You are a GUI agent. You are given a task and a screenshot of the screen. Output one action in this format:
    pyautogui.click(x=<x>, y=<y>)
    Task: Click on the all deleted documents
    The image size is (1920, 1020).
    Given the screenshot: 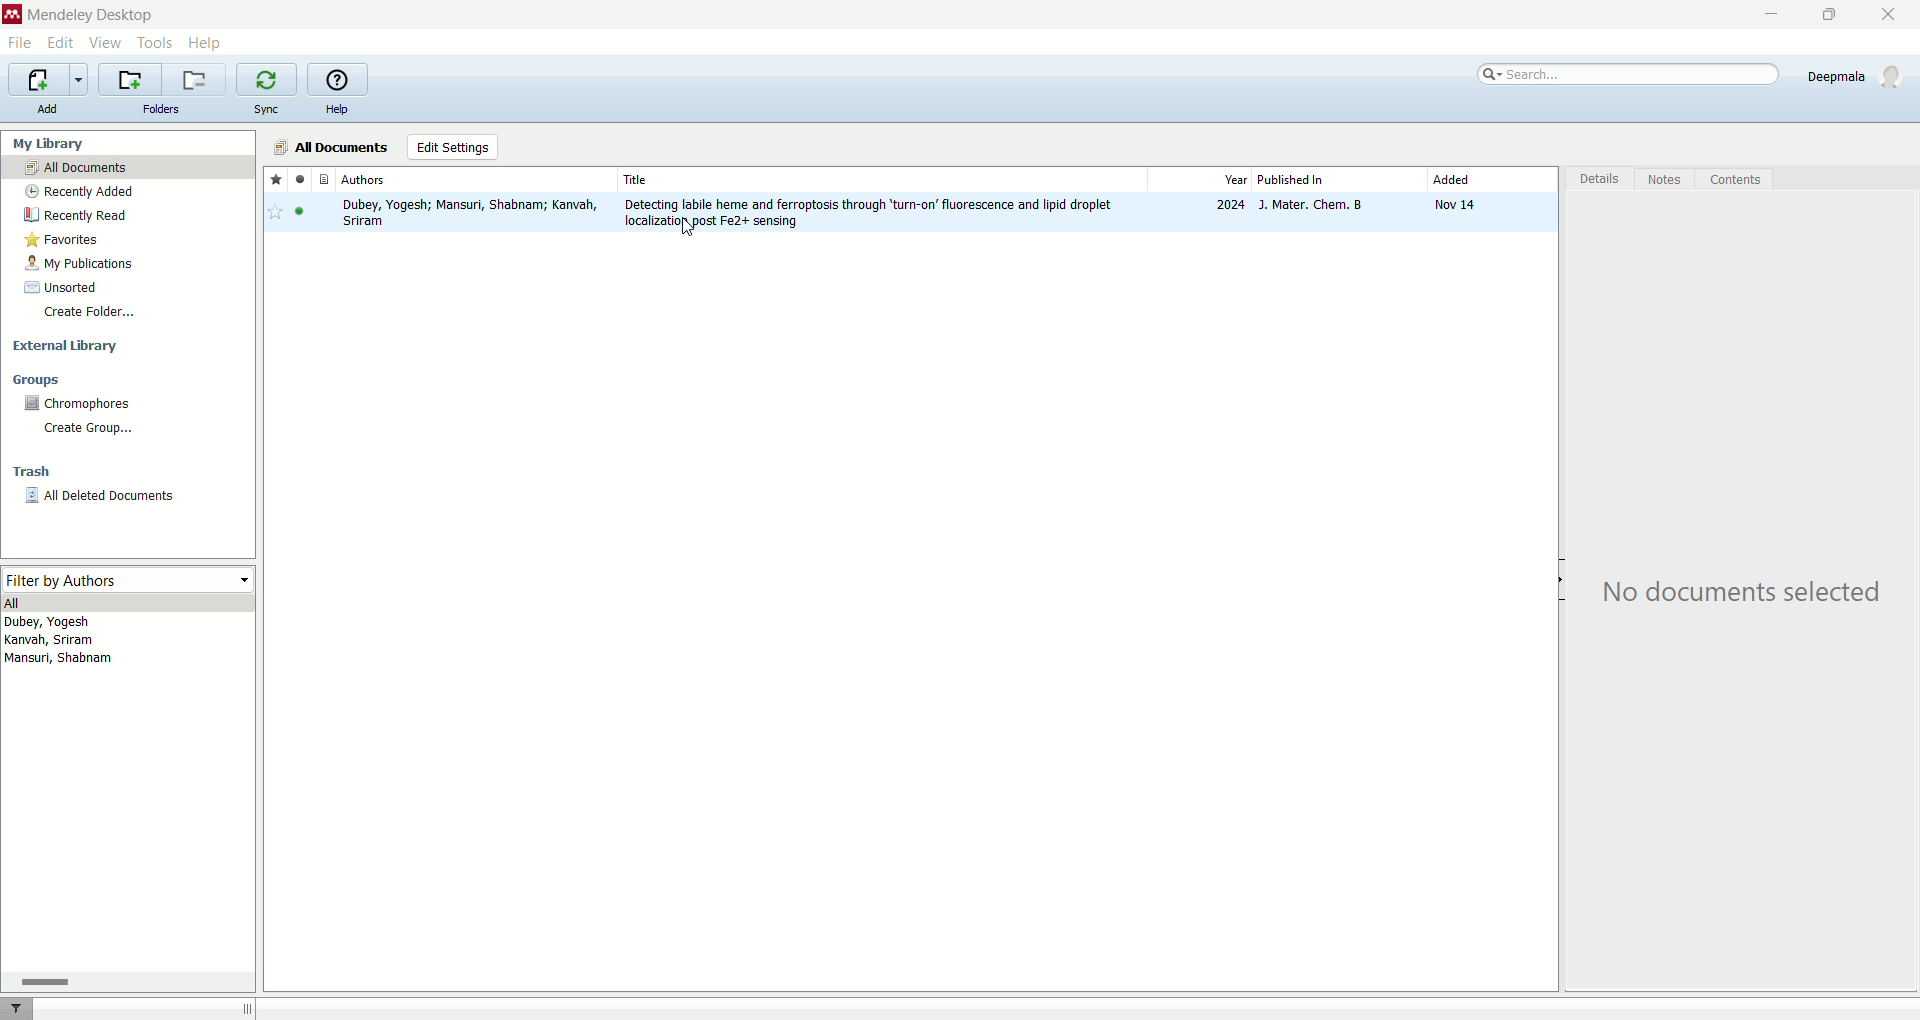 What is the action you would take?
    pyautogui.click(x=120, y=501)
    